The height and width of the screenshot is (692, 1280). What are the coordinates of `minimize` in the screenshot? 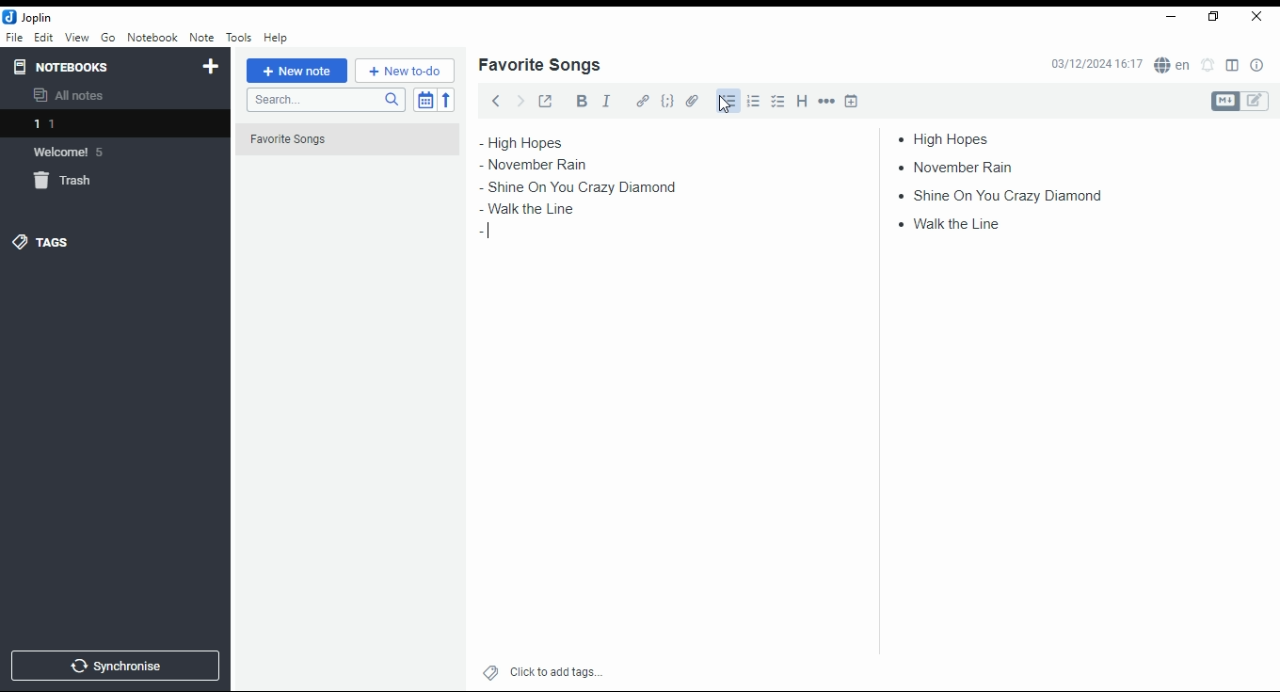 It's located at (1168, 18).